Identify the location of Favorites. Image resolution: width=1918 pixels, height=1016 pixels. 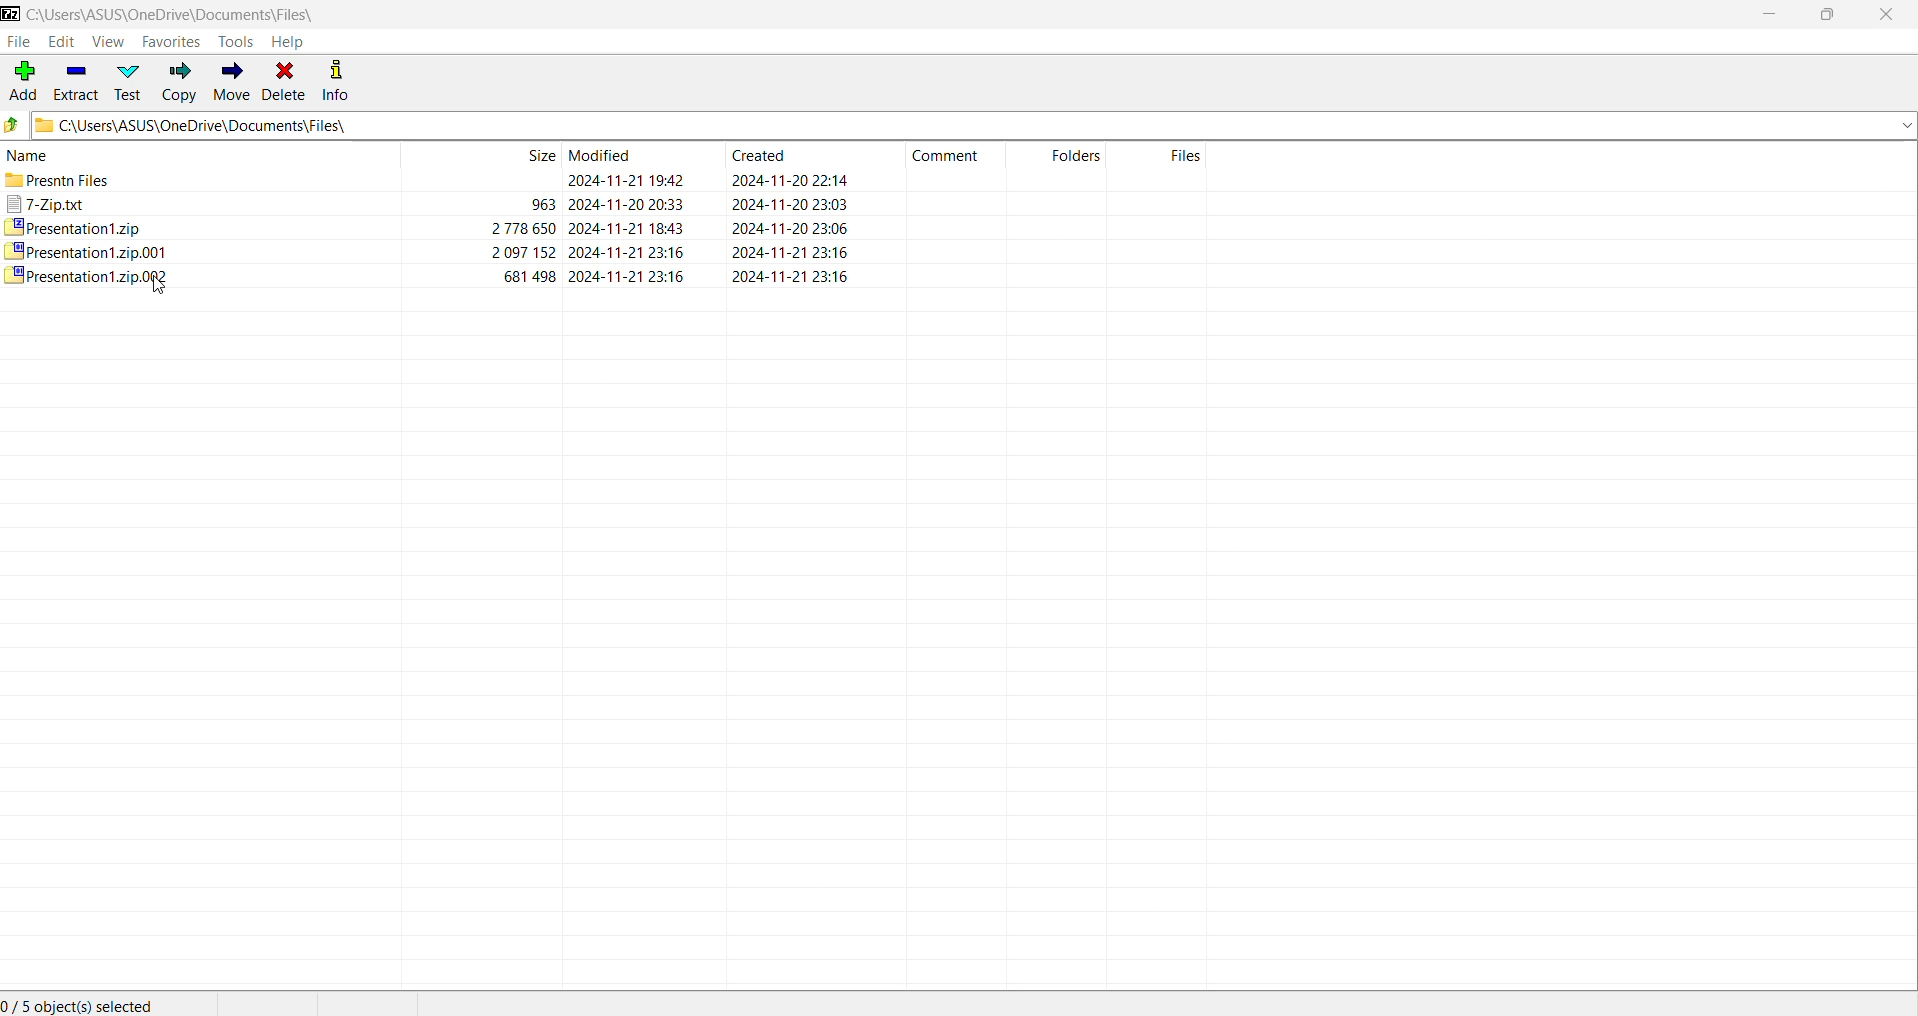
(171, 41).